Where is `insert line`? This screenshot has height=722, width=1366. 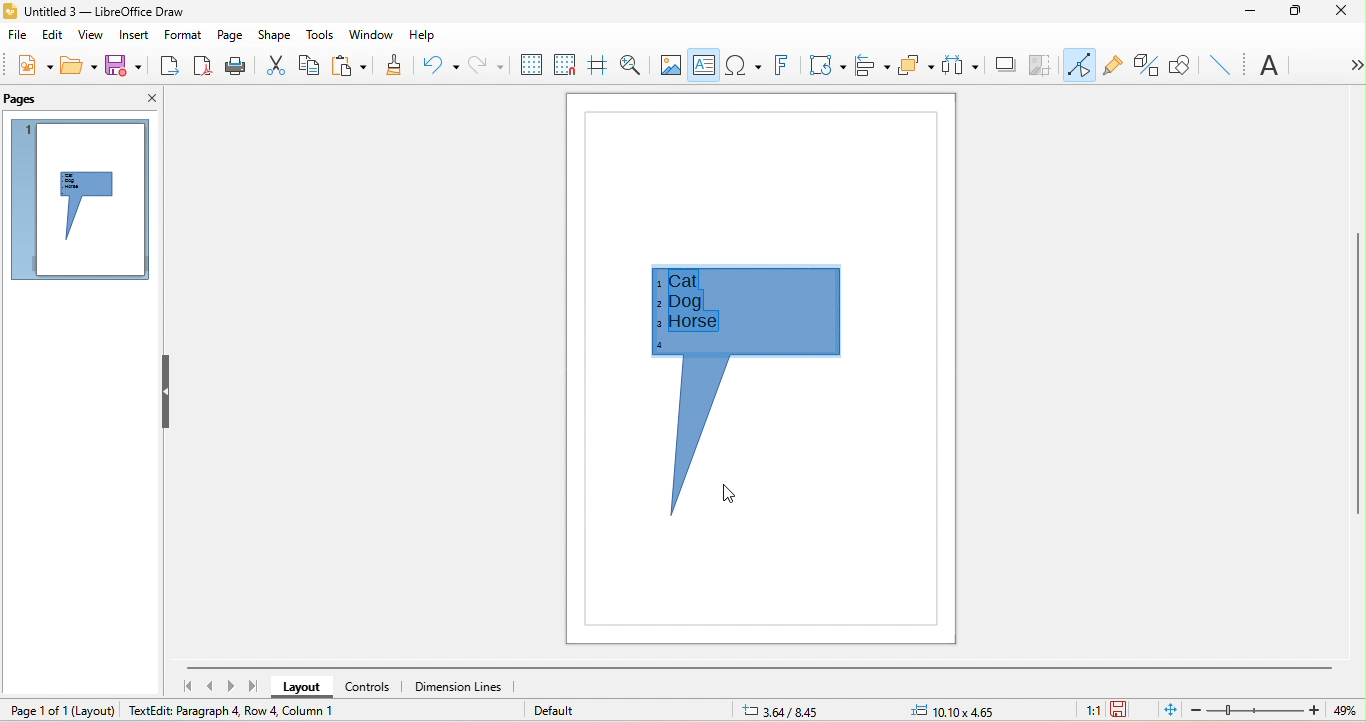
insert line is located at coordinates (1220, 63).